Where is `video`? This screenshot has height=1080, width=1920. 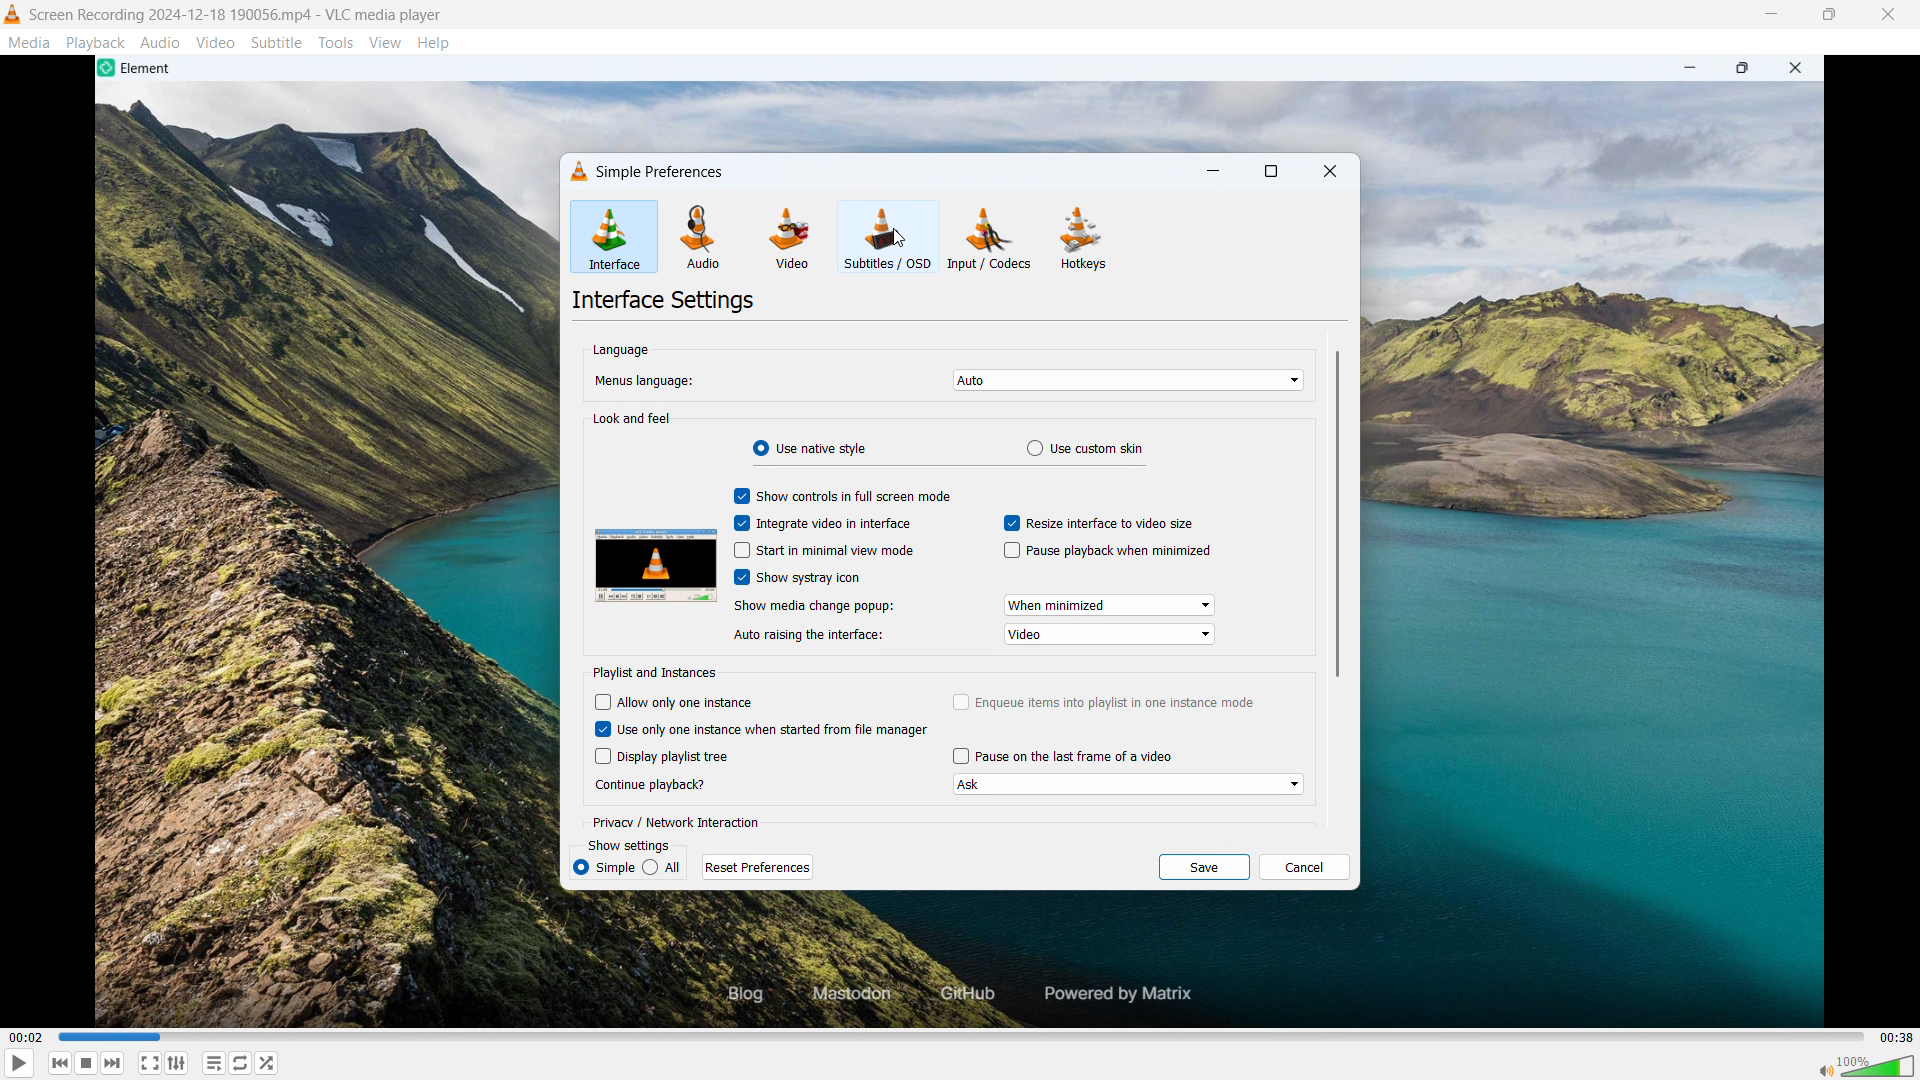 video is located at coordinates (215, 42).